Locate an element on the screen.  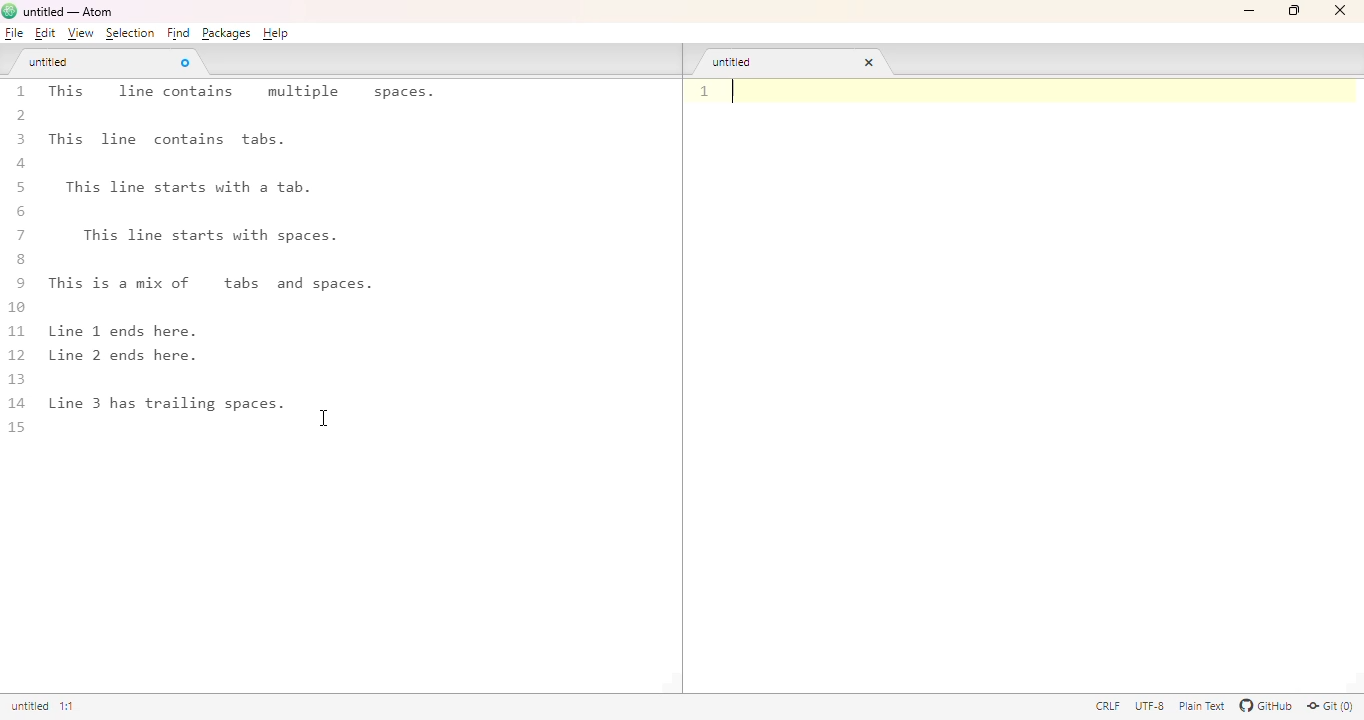
close tab is located at coordinates (869, 62).